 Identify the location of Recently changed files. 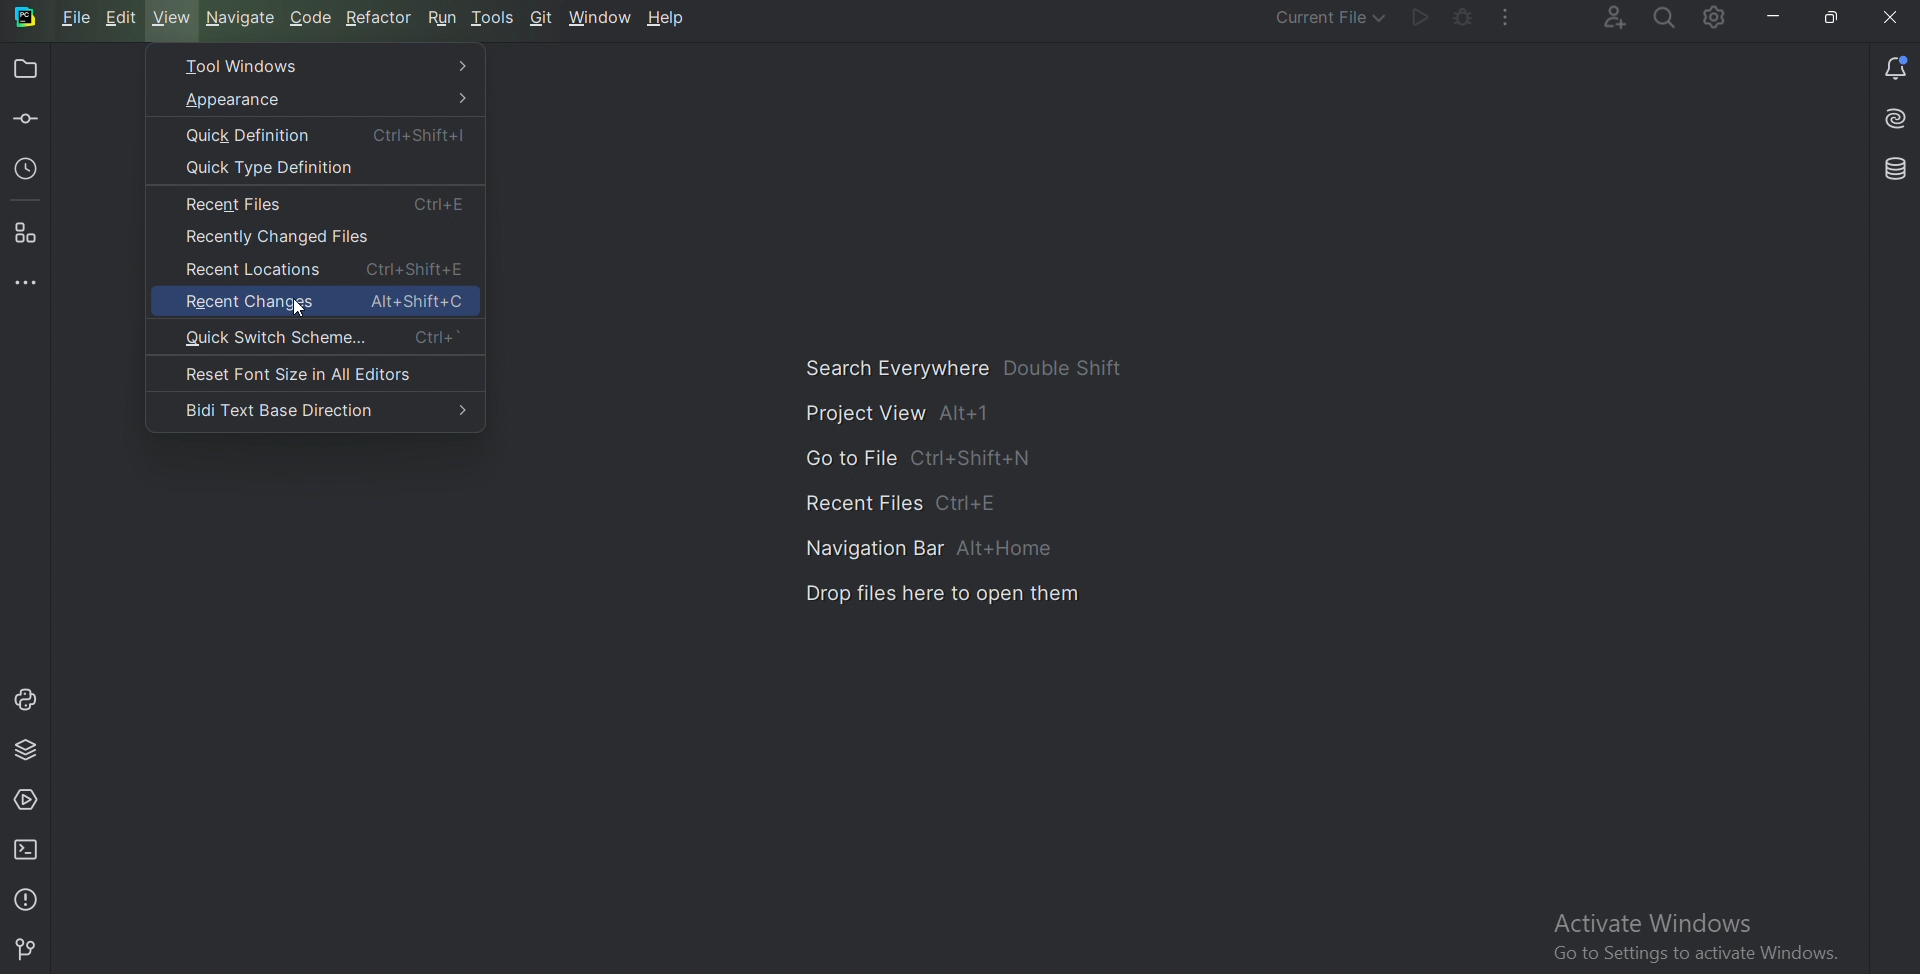
(316, 235).